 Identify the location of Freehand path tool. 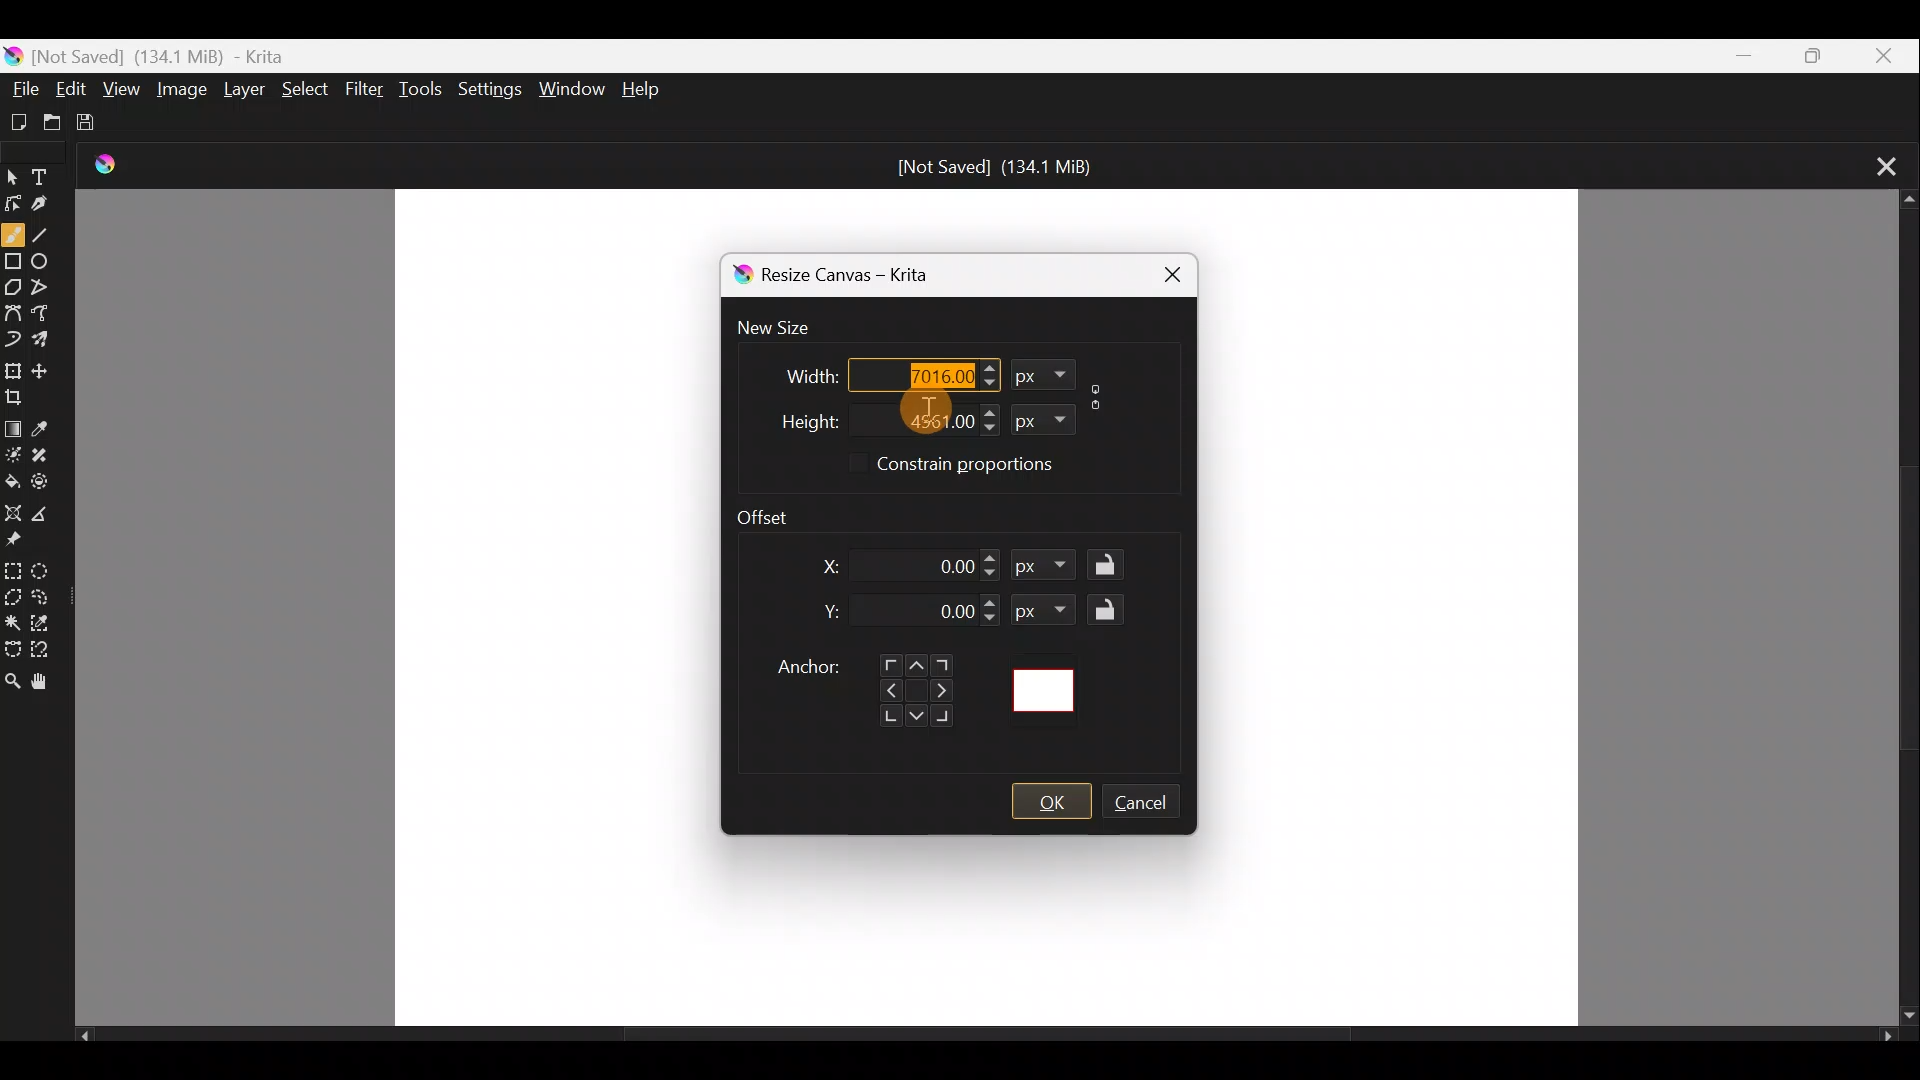
(46, 311).